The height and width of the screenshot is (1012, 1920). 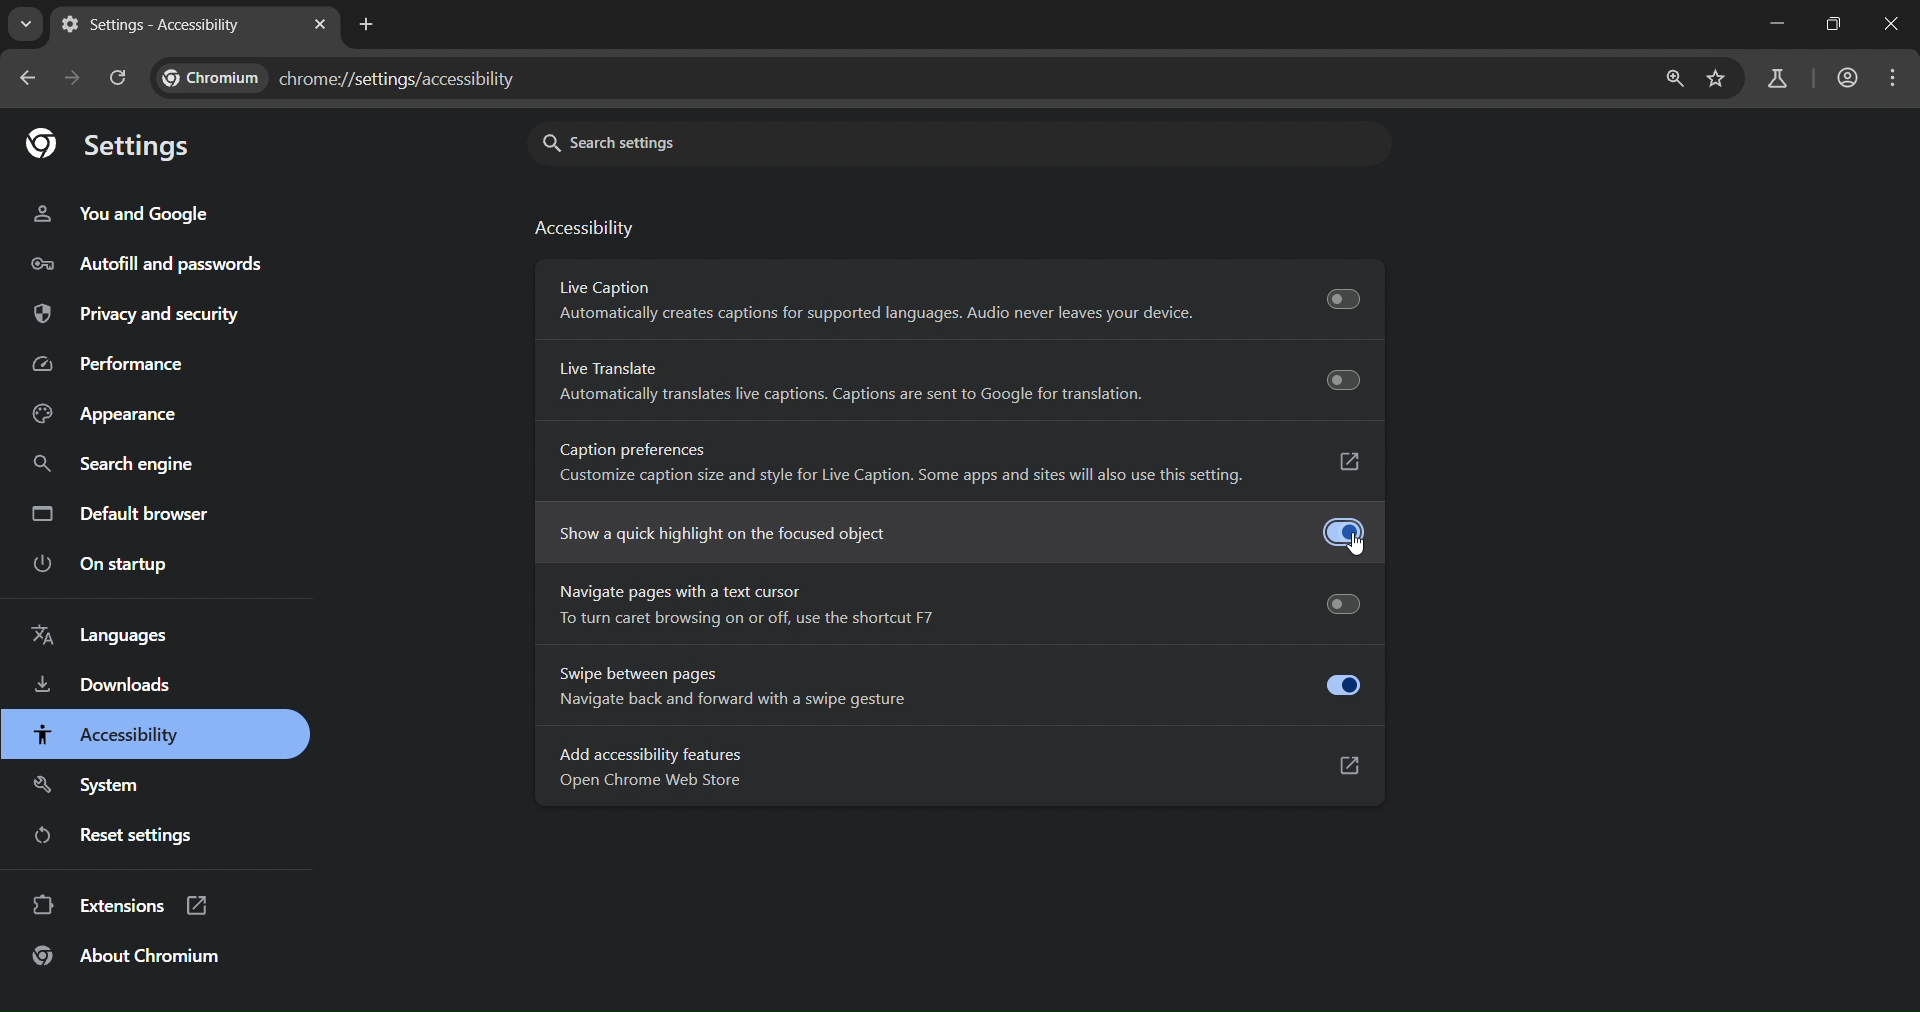 I want to click on reload page, so click(x=118, y=81).